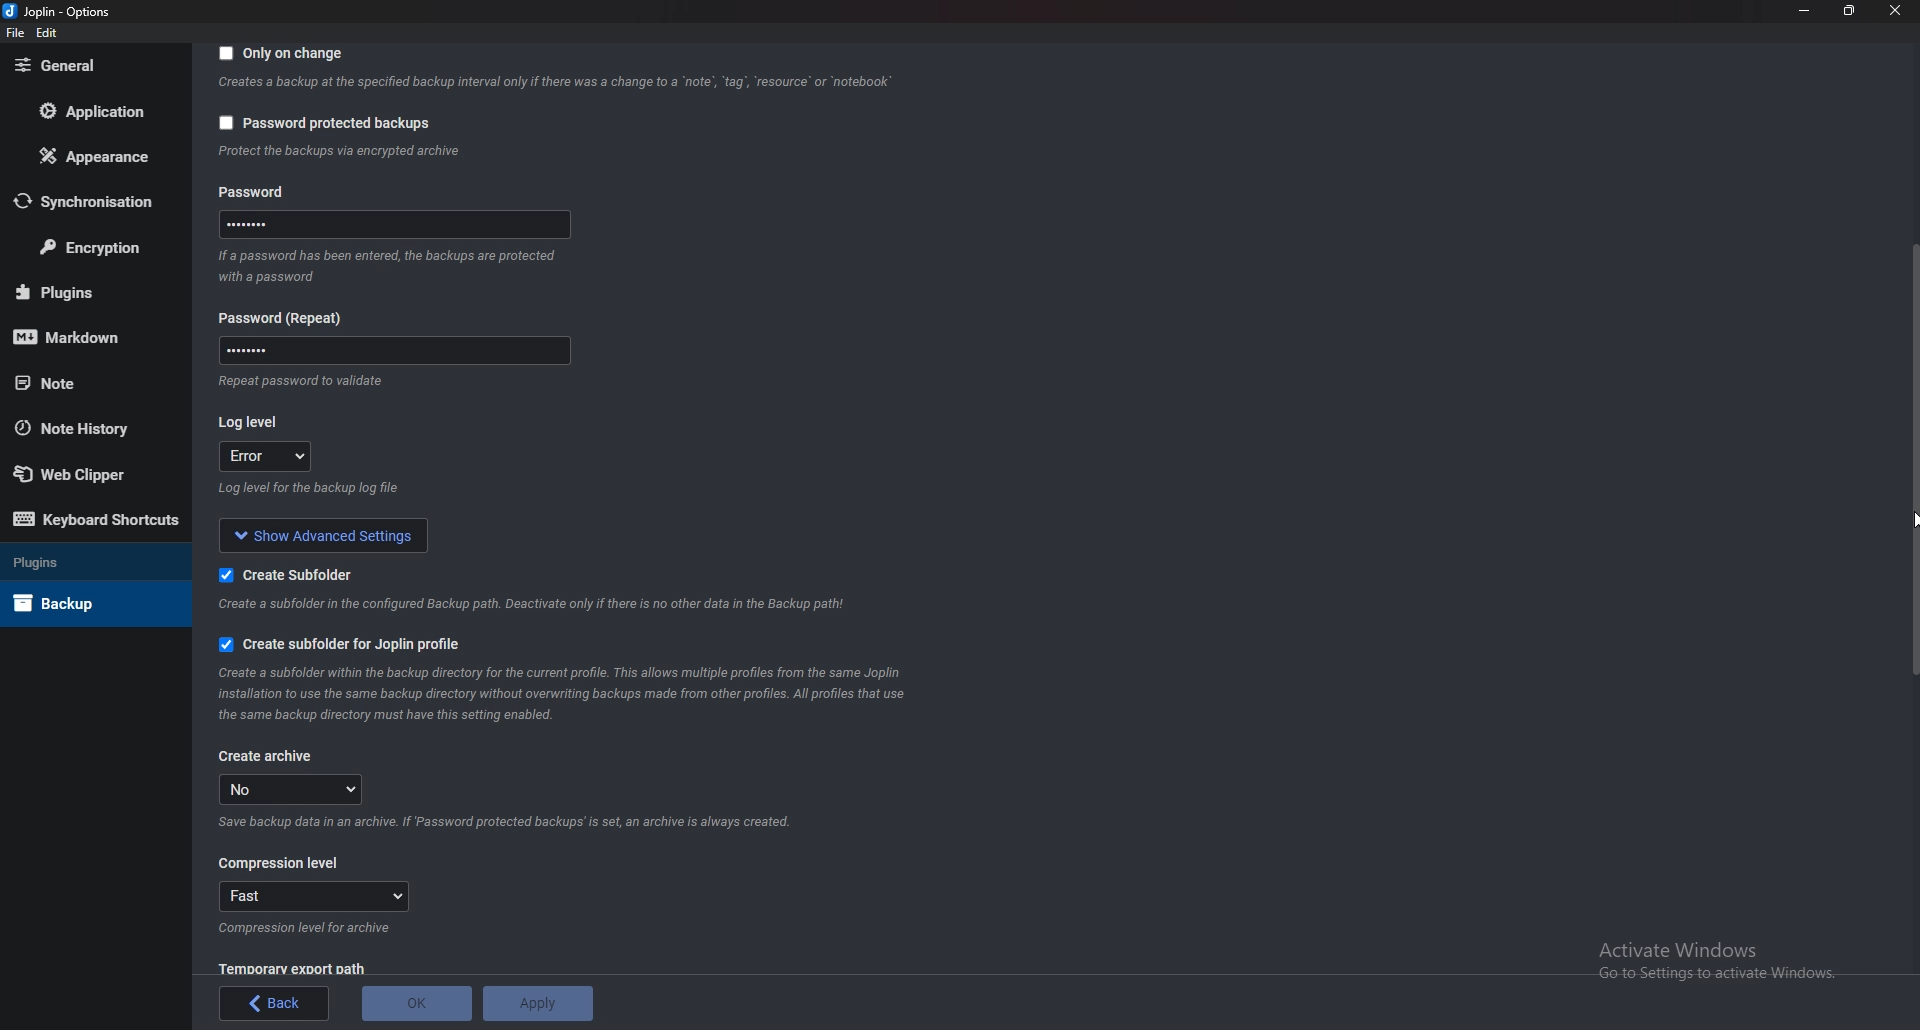 The width and height of the screenshot is (1920, 1030). I want to click on mark down, so click(81, 339).